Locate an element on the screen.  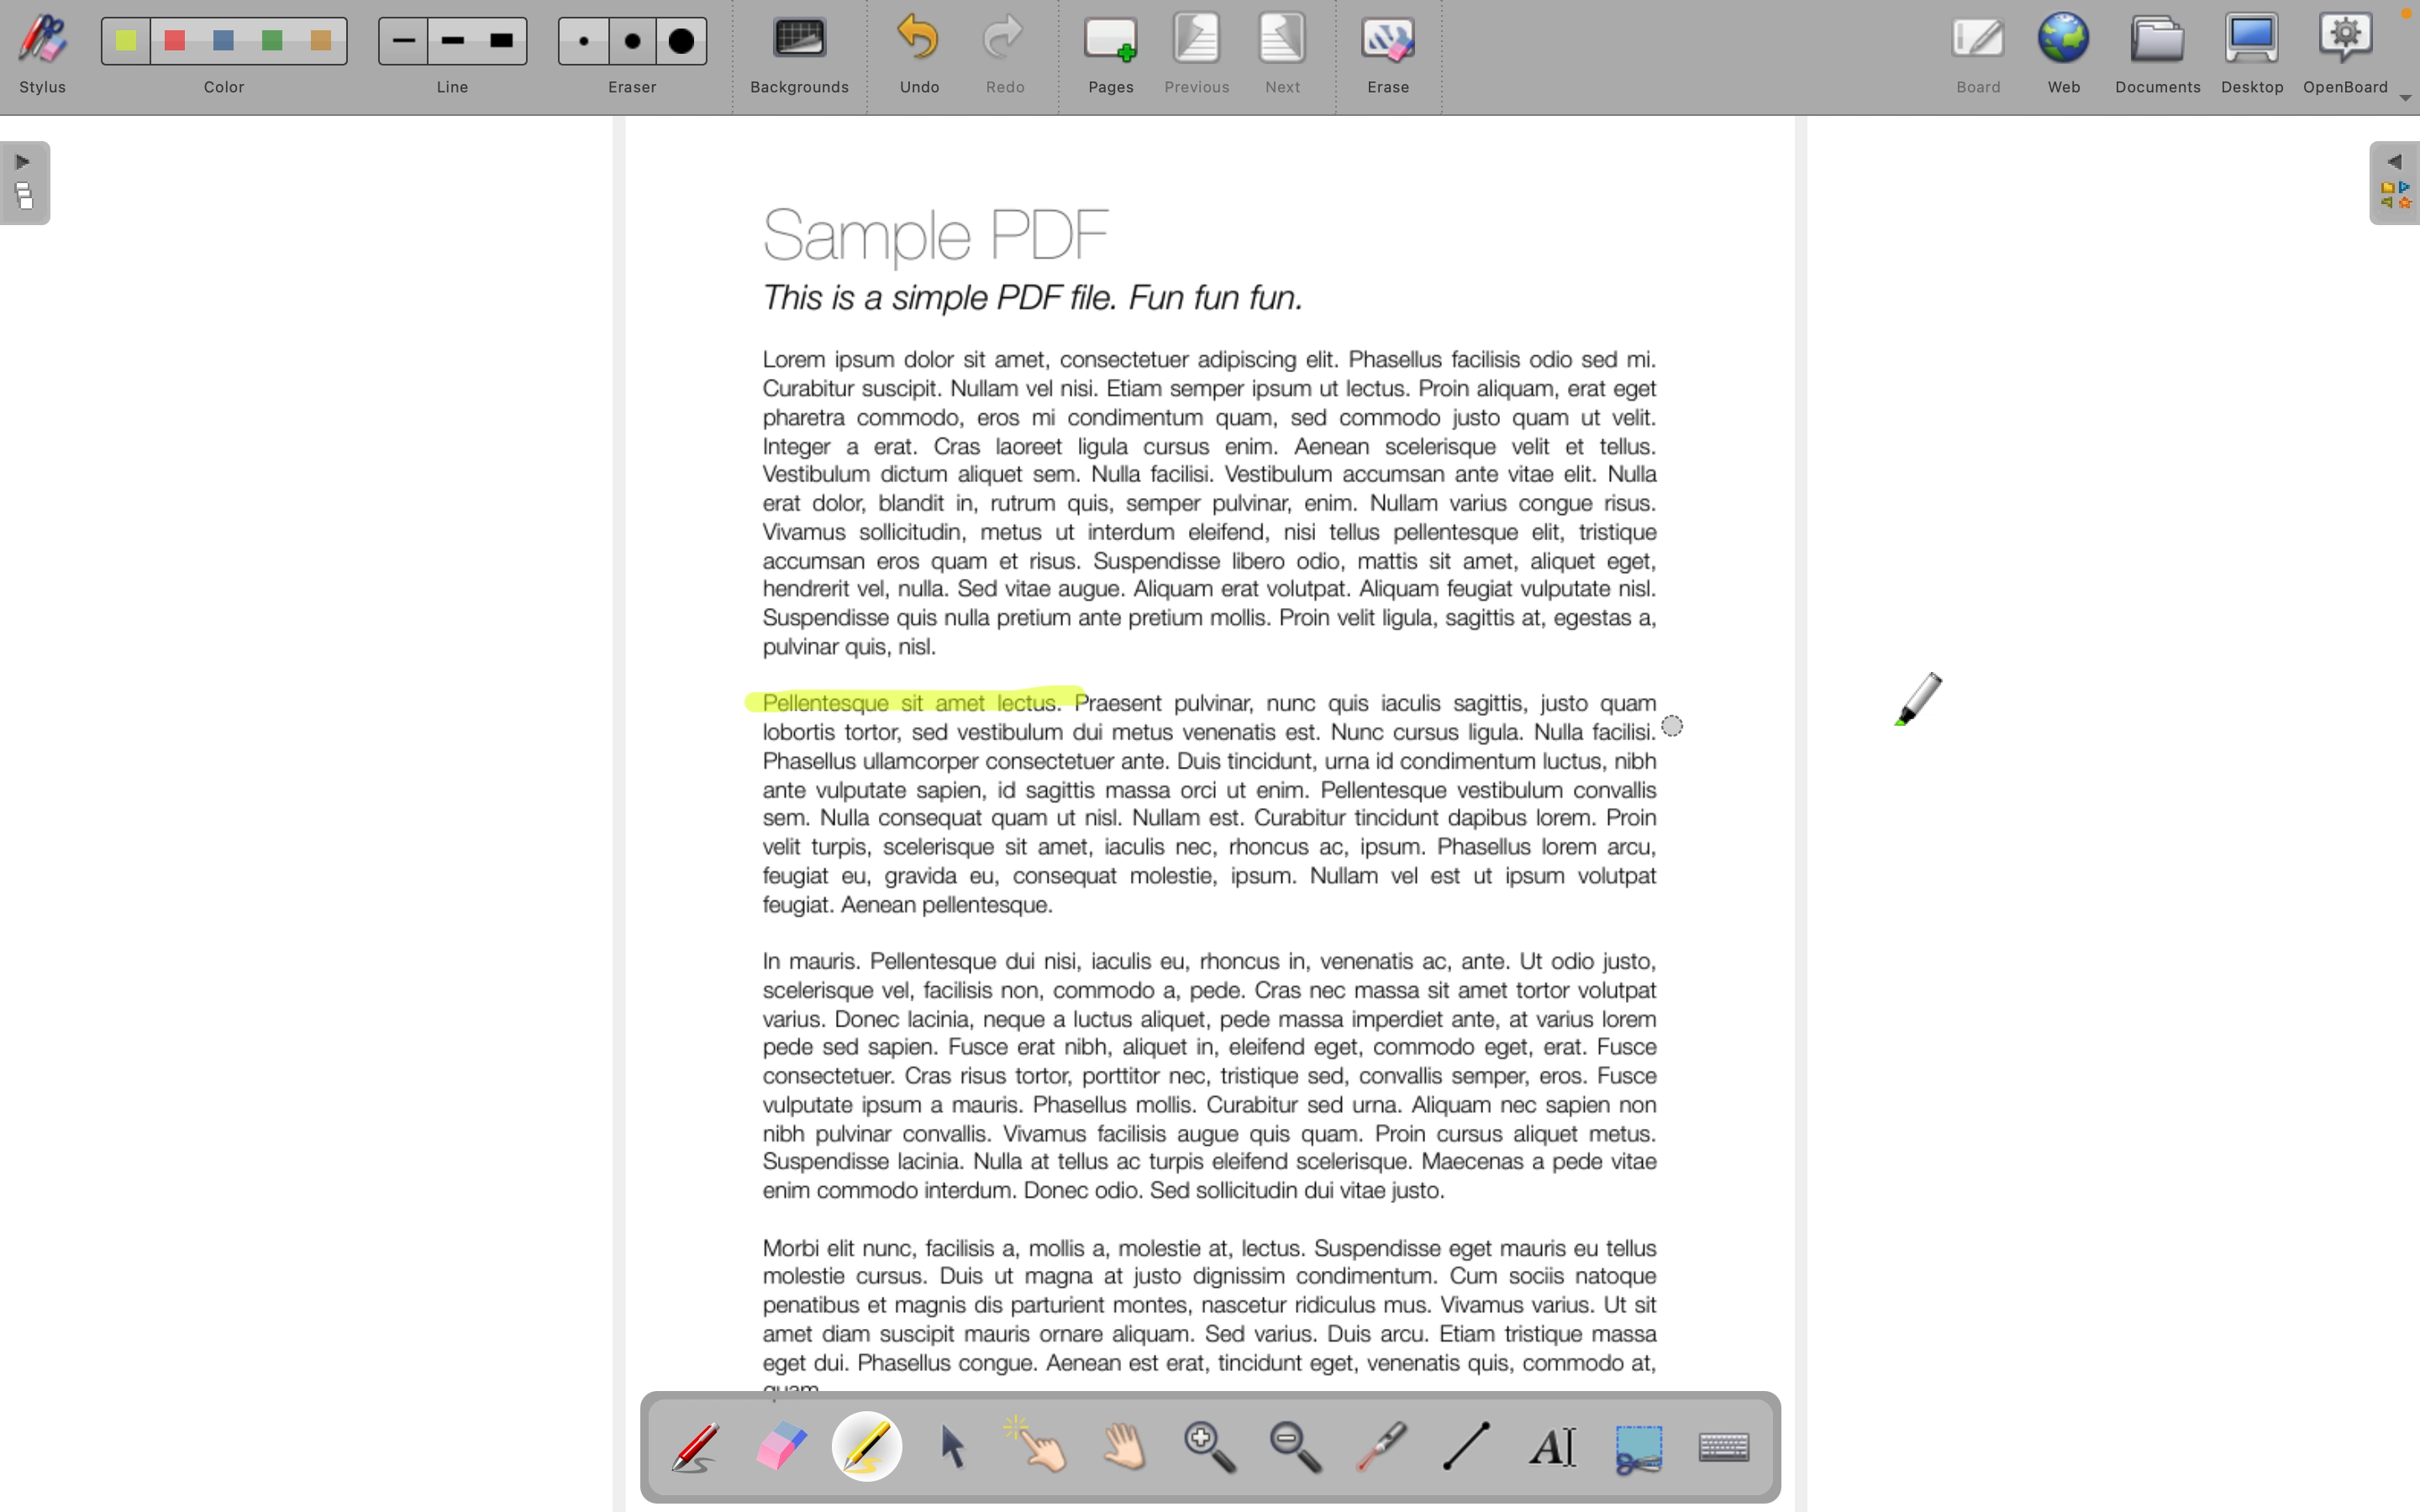
interact with items is located at coordinates (1047, 1454).